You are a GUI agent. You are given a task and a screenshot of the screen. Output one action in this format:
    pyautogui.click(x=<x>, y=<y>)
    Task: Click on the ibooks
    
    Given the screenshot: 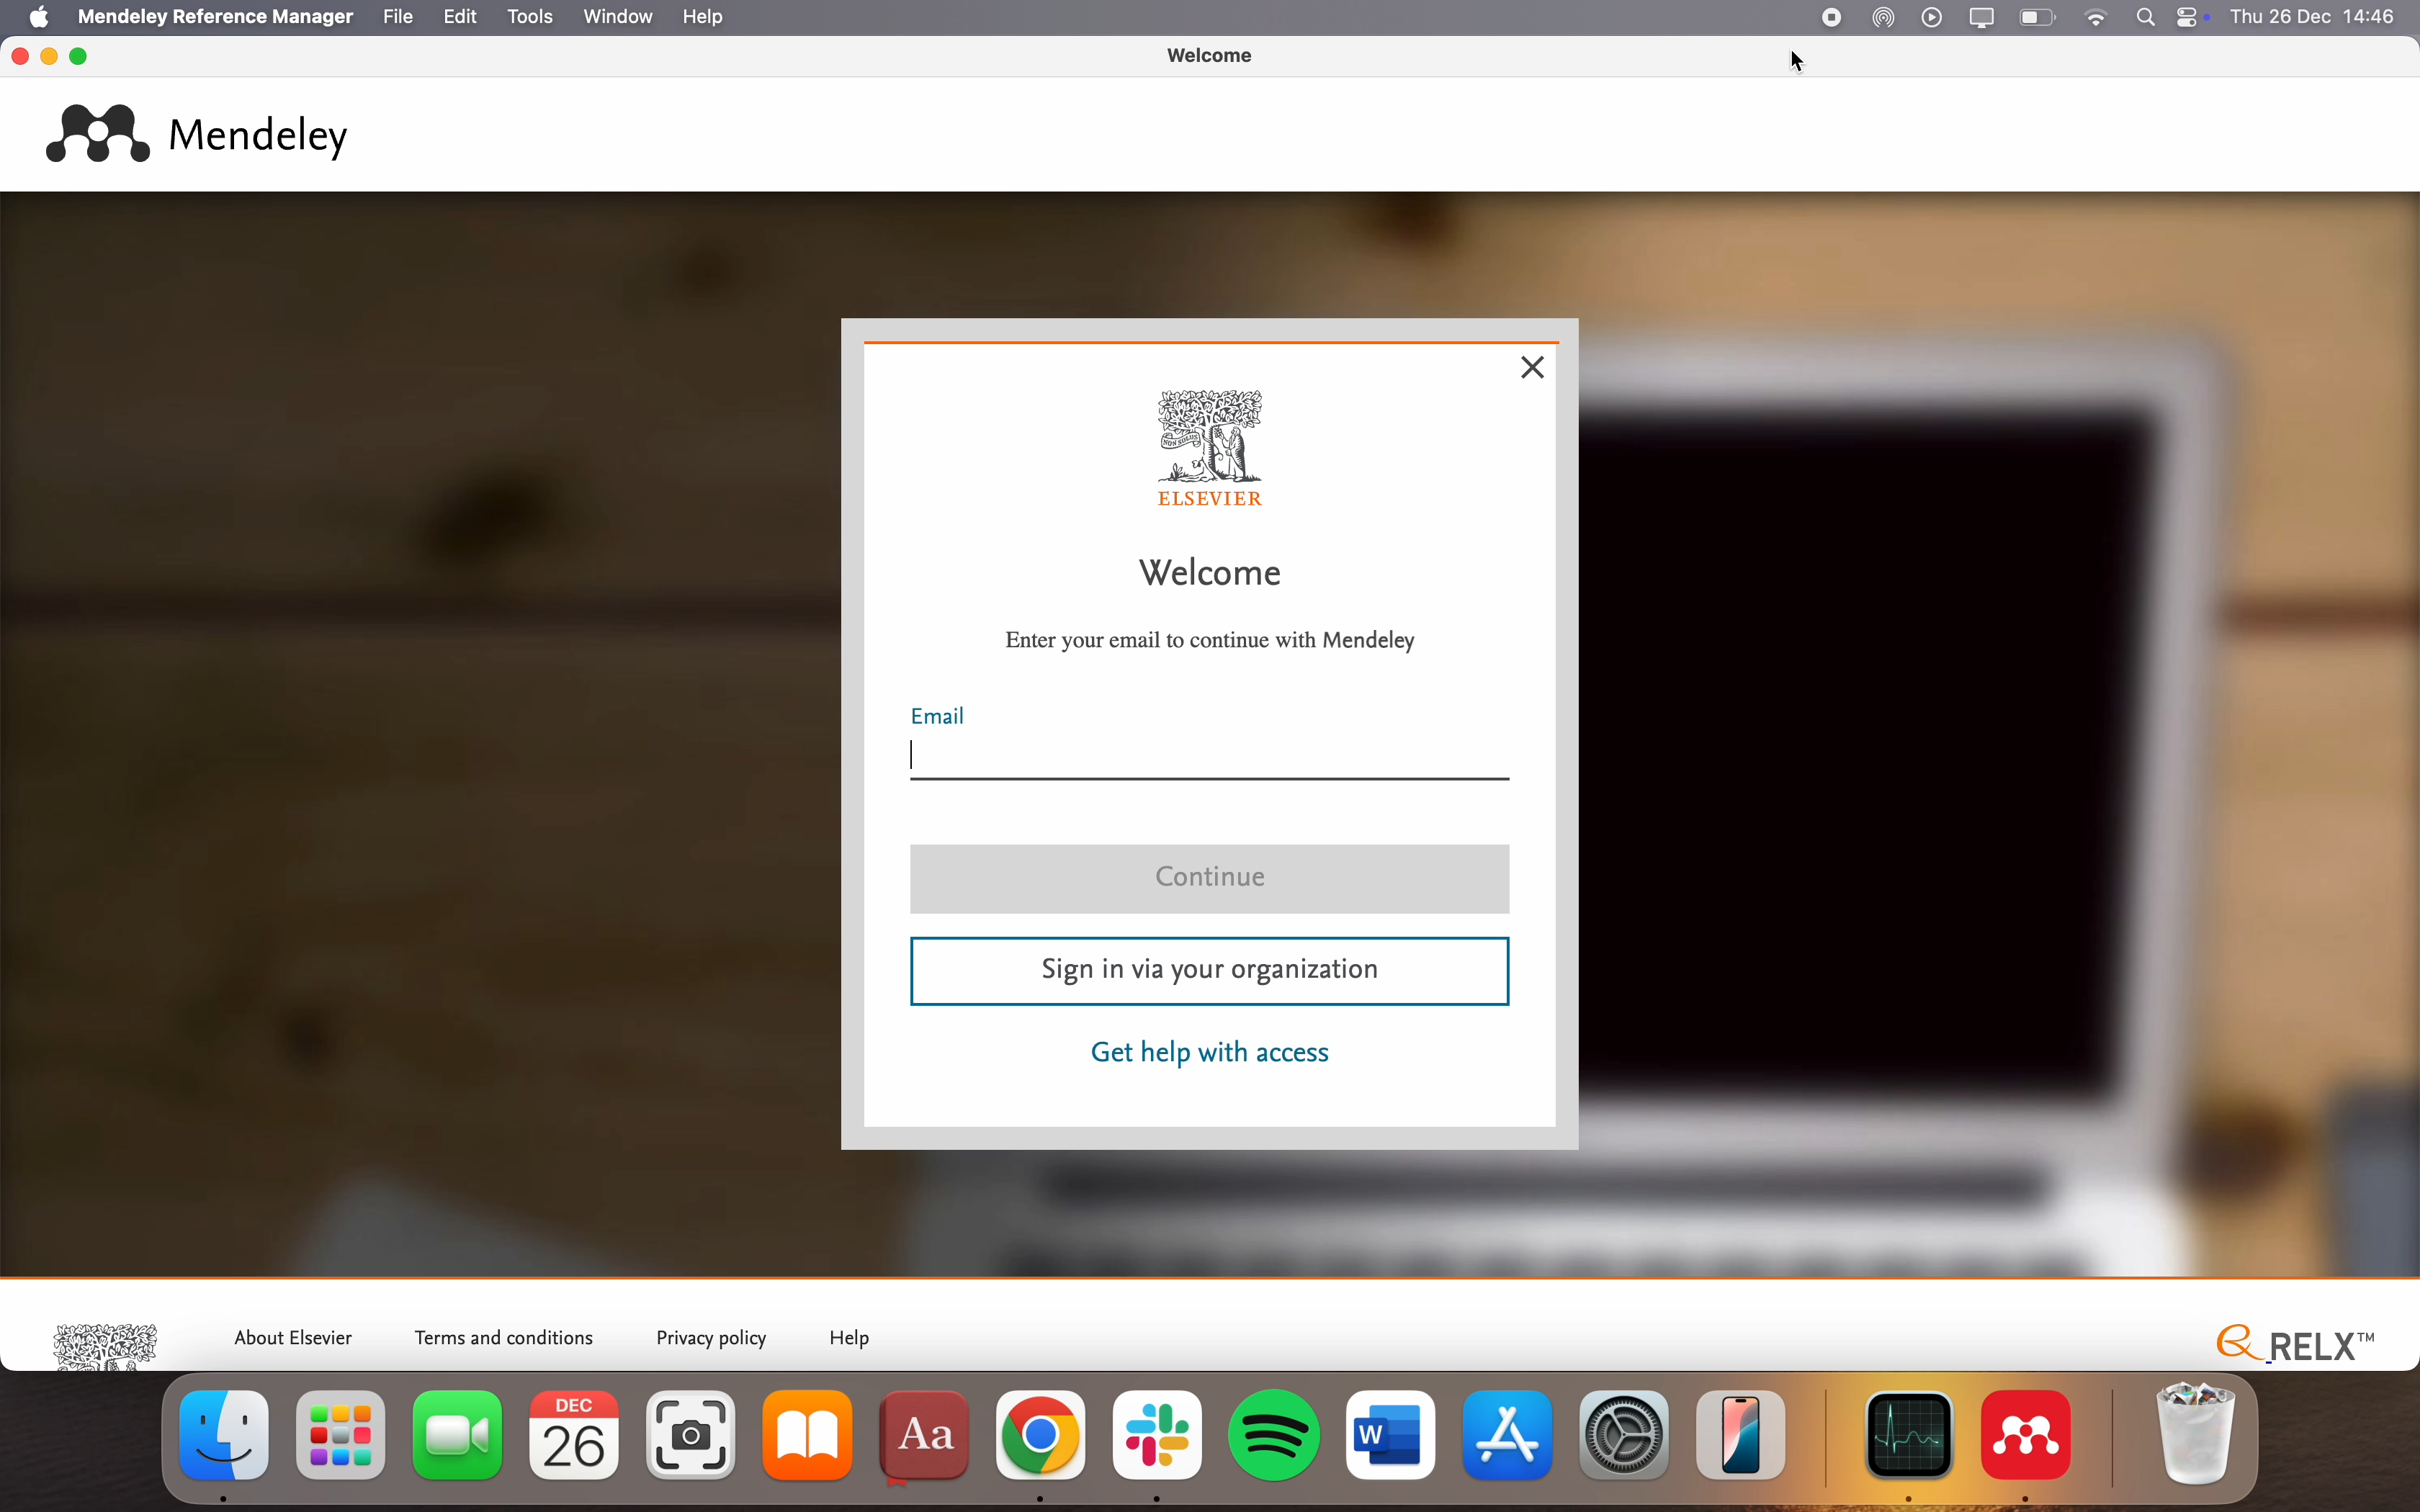 What is the action you would take?
    pyautogui.click(x=814, y=1449)
    